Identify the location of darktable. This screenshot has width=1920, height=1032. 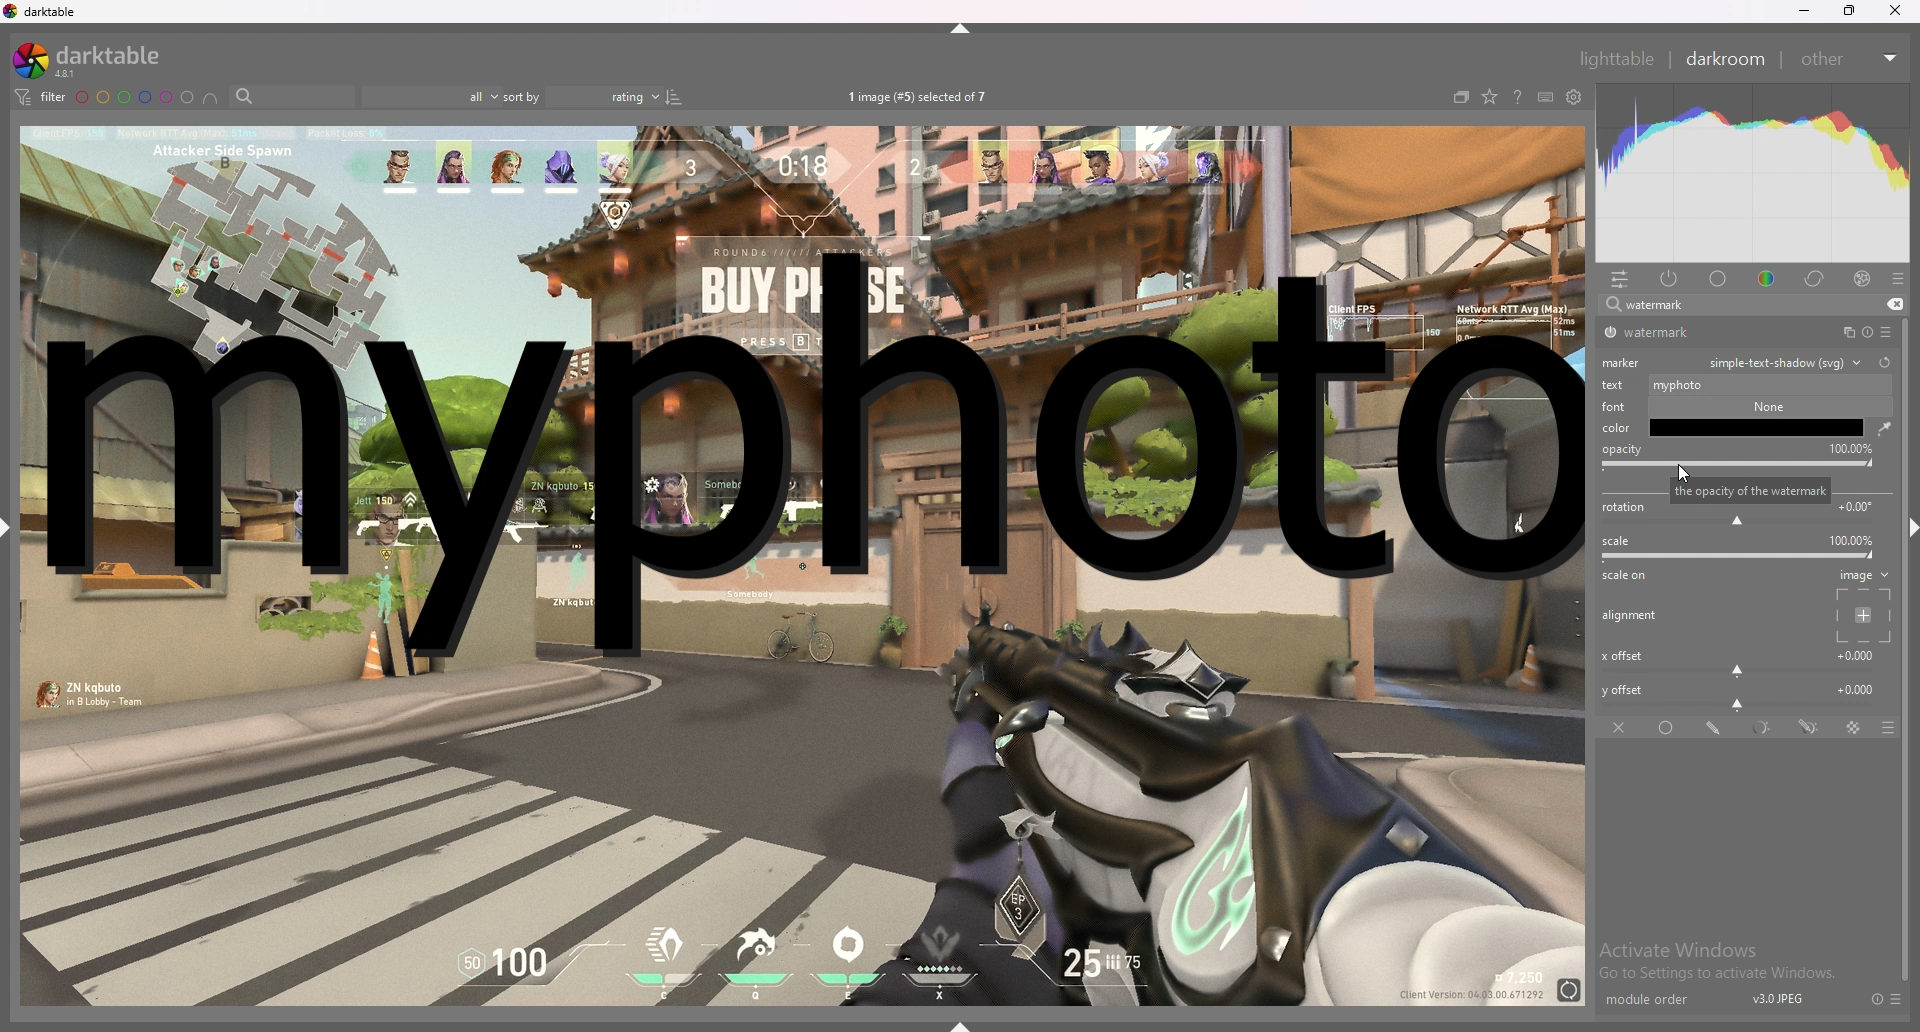
(95, 60).